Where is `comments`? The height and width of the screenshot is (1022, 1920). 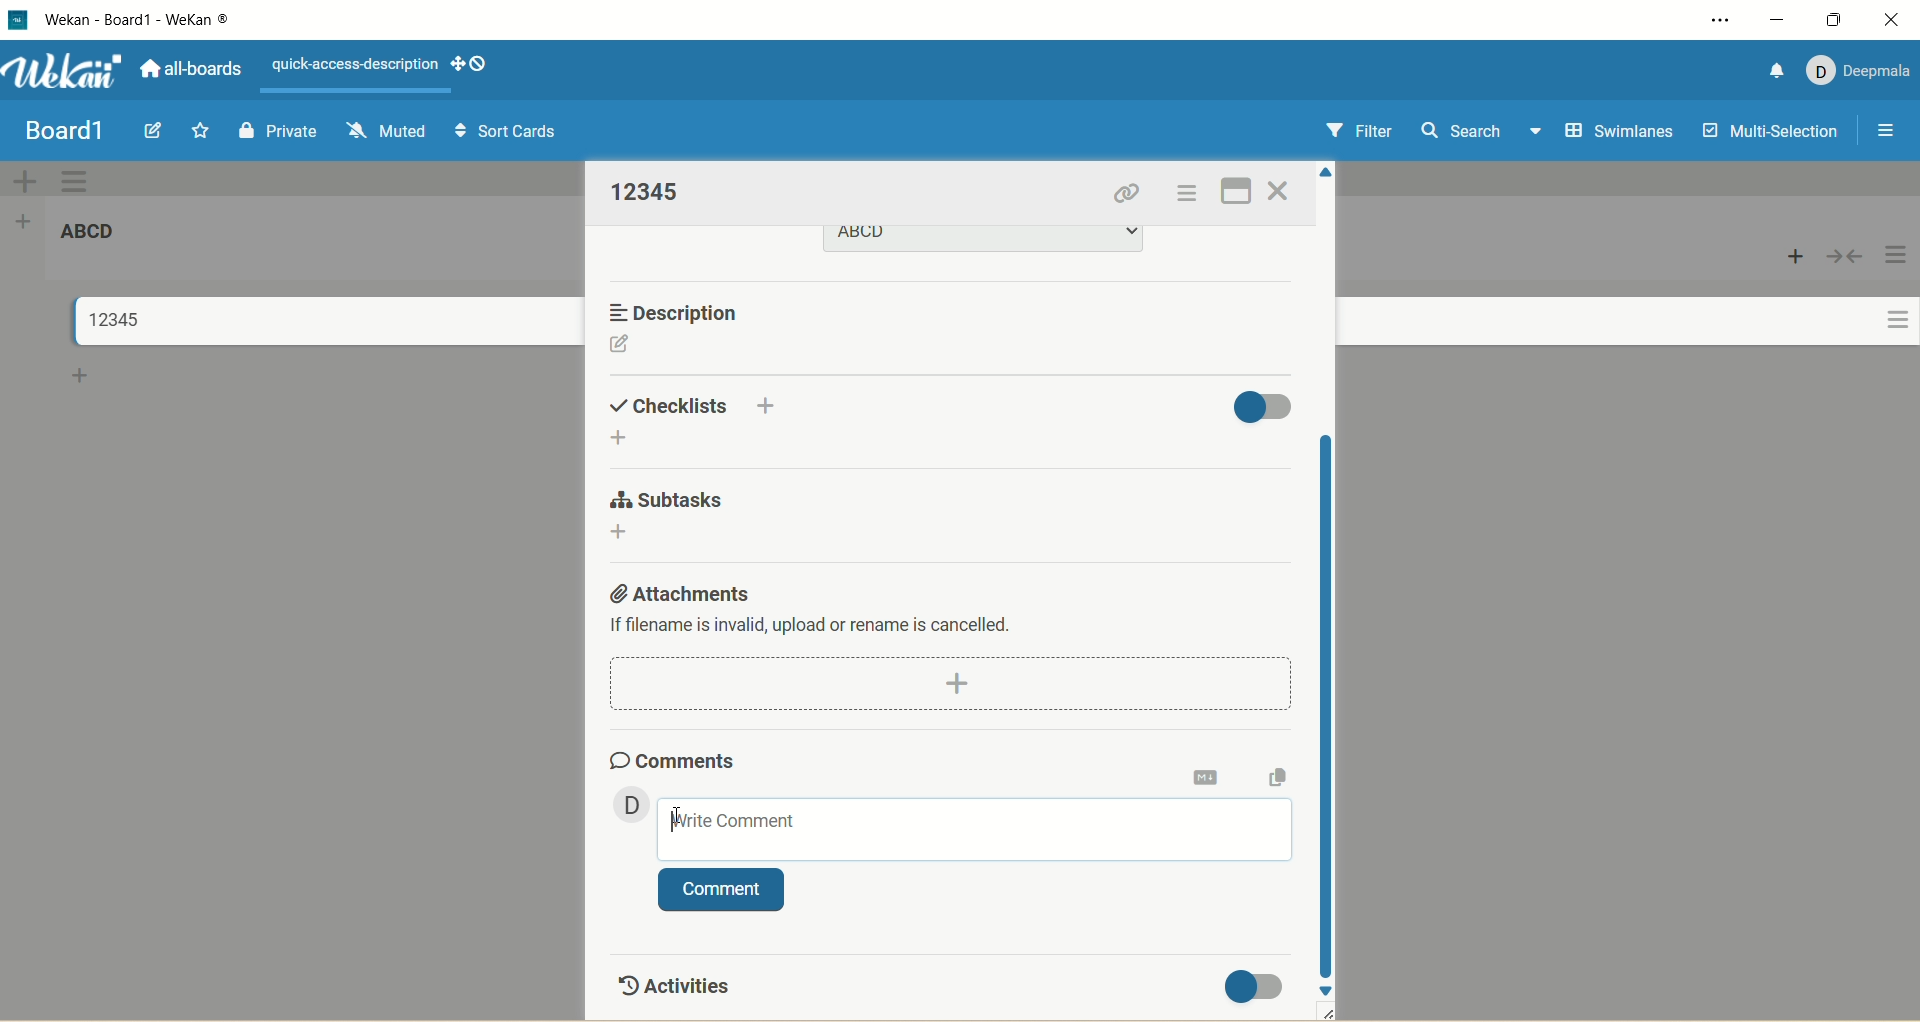
comments is located at coordinates (671, 757).